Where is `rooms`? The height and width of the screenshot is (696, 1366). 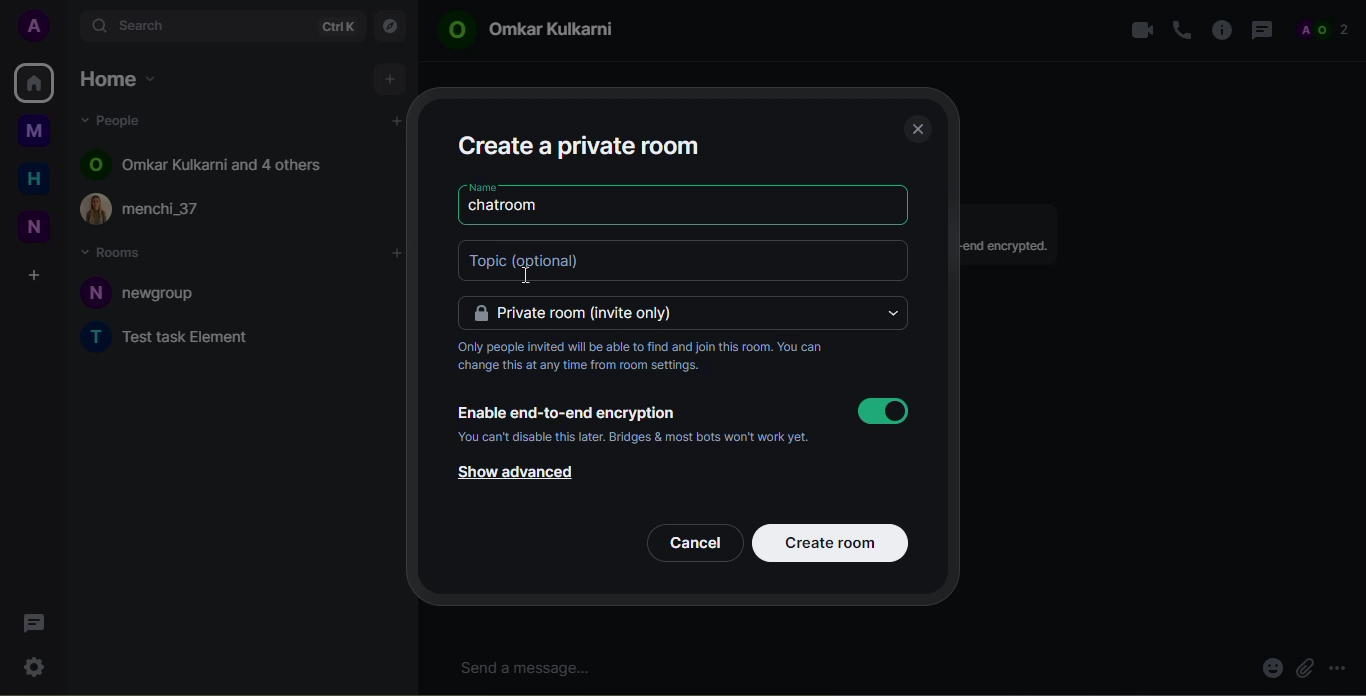 rooms is located at coordinates (115, 251).